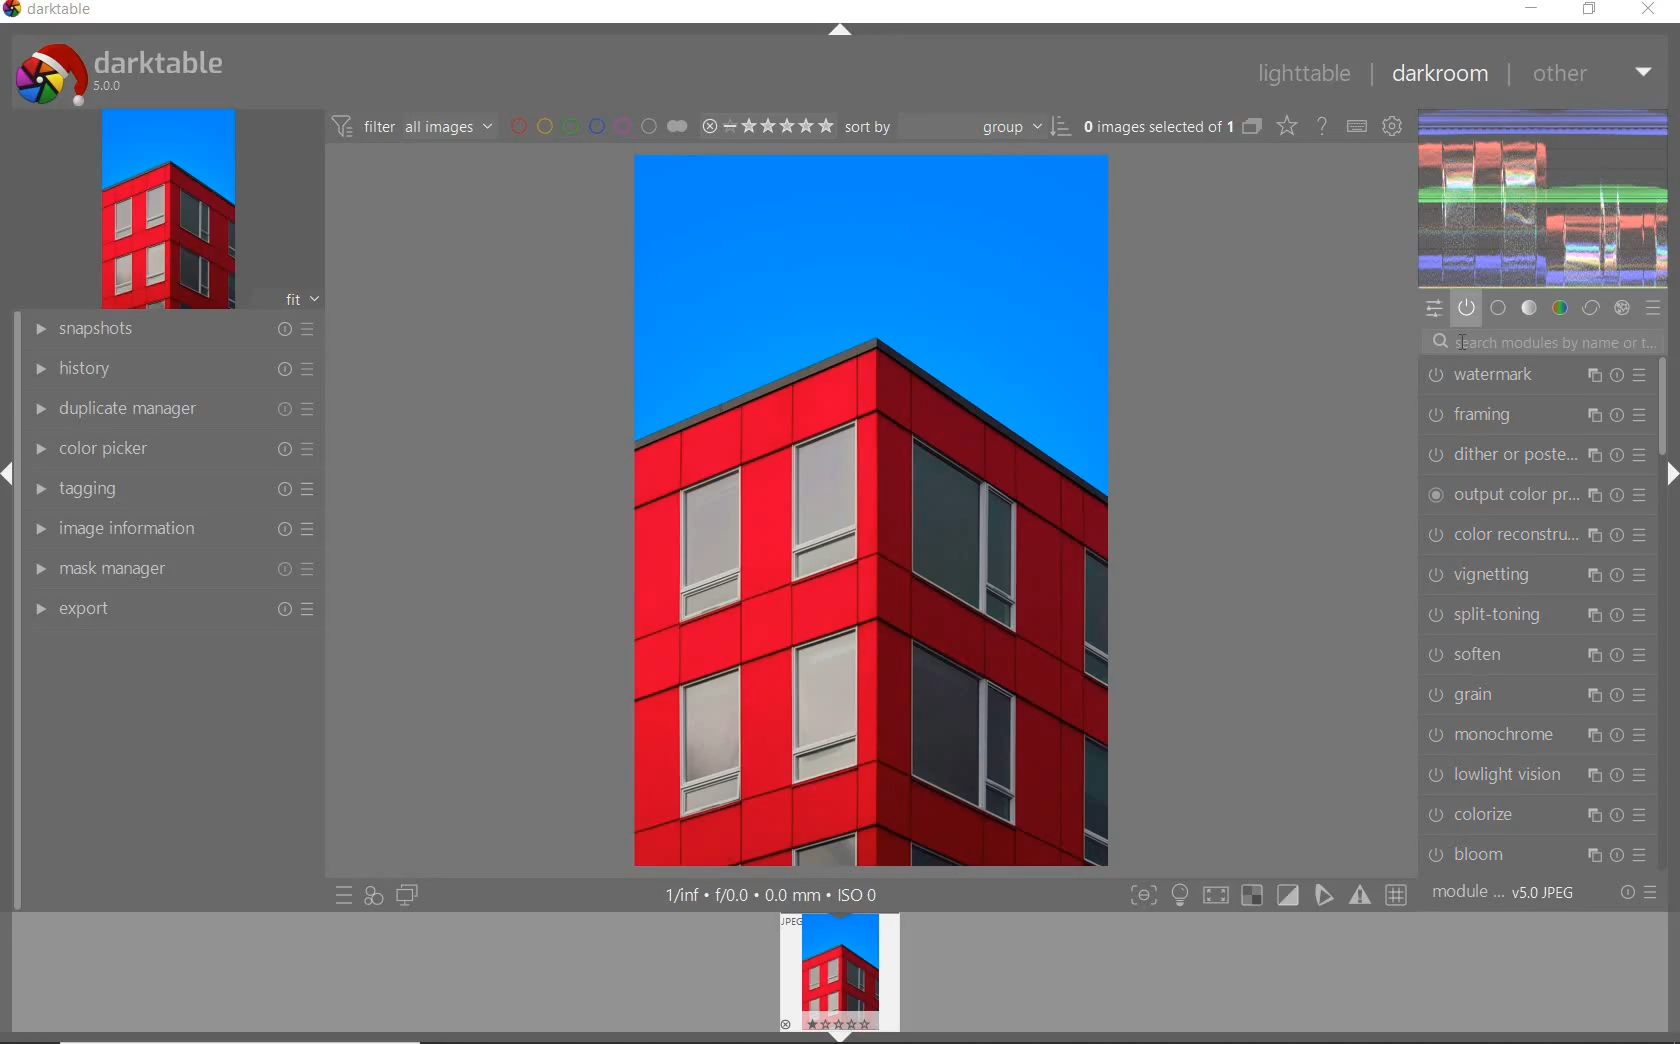 The image size is (1680, 1044). I want to click on filter all images, so click(414, 126).